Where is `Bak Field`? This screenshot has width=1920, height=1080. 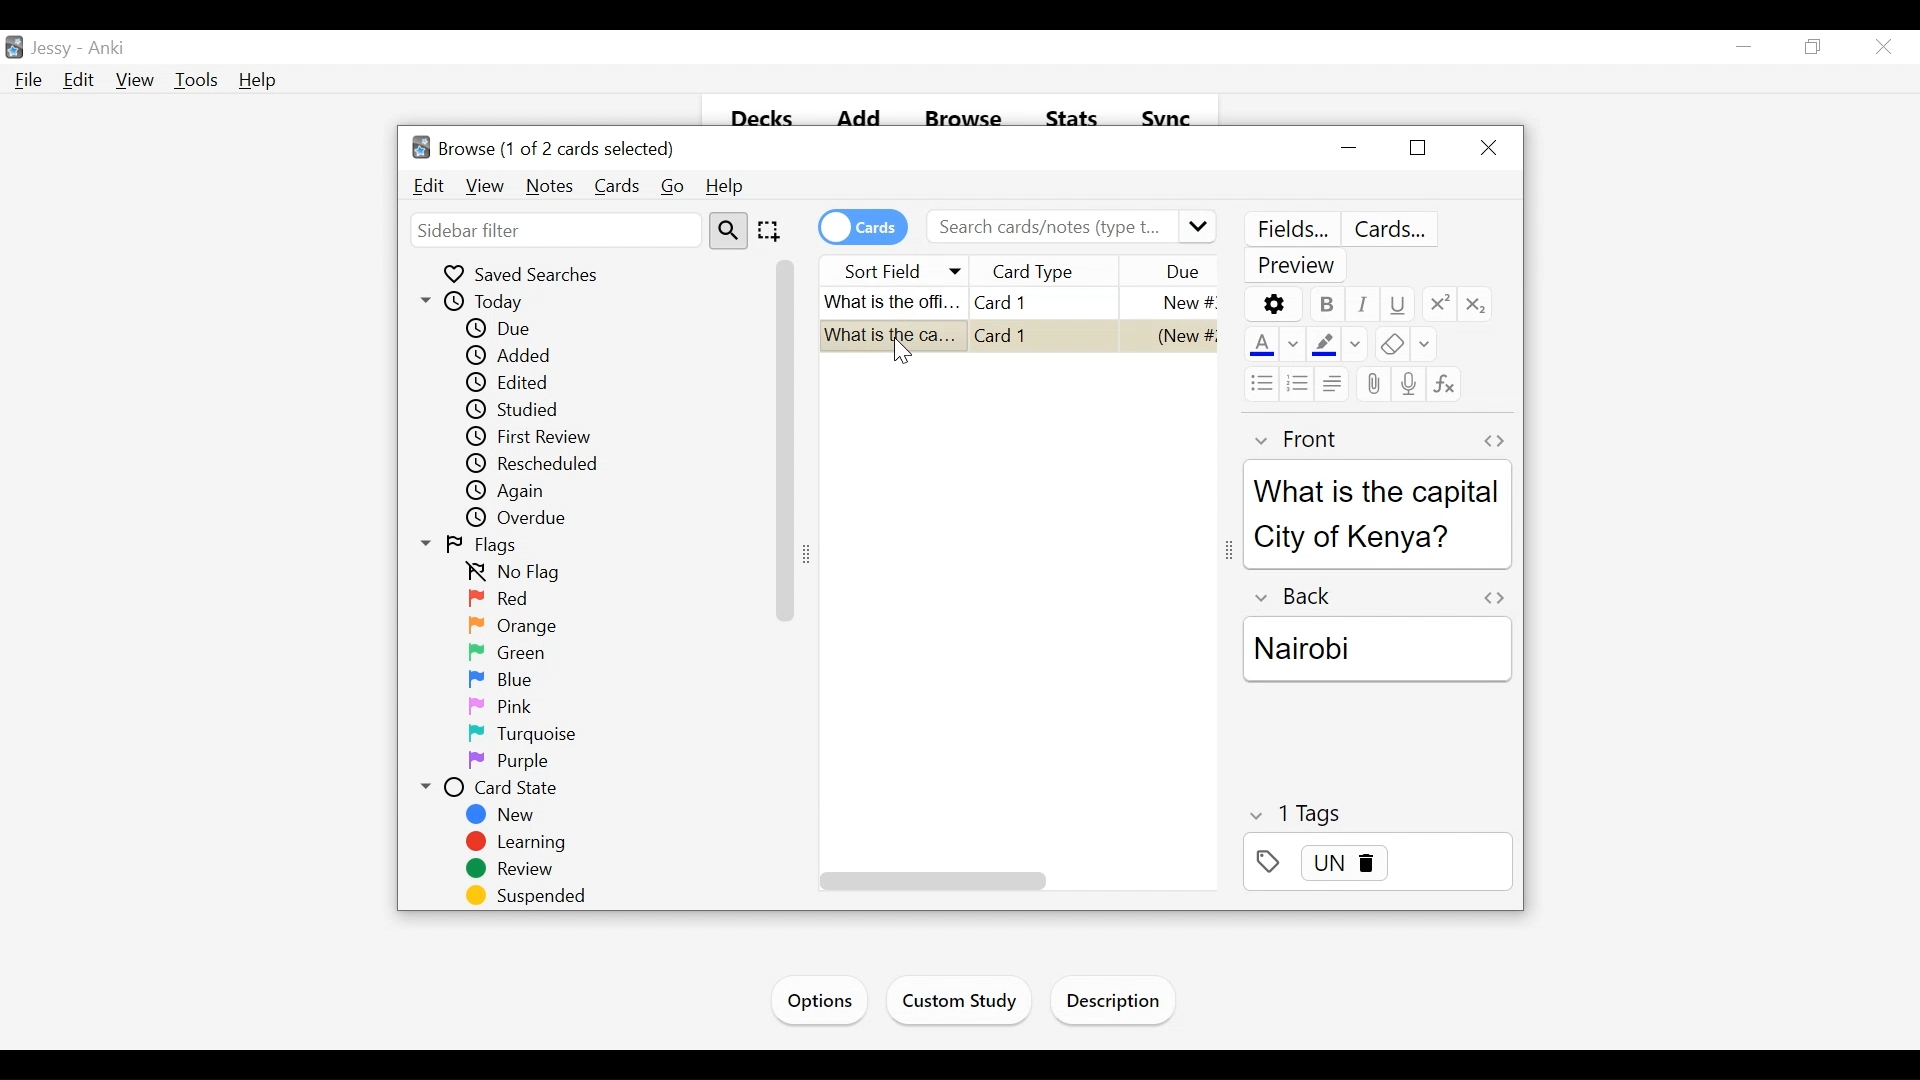
Bak Field is located at coordinates (1376, 640).